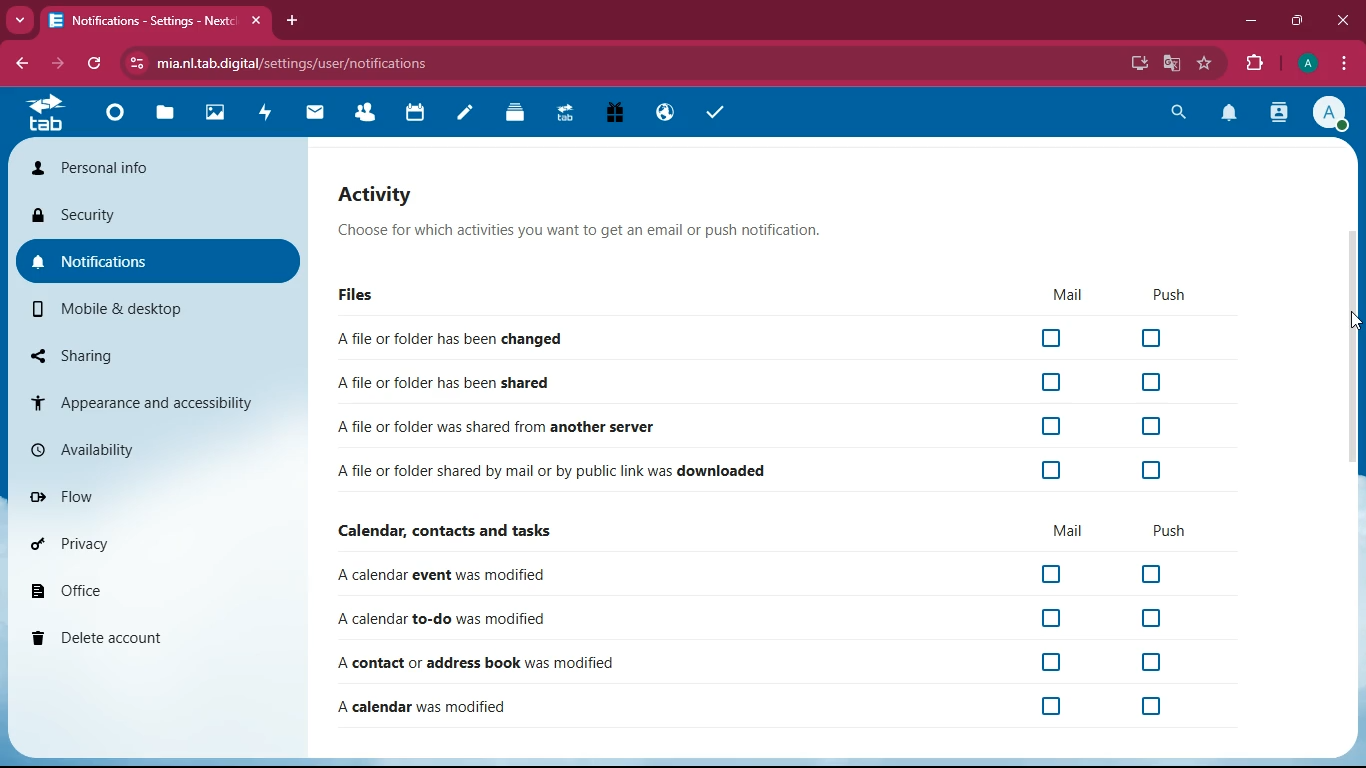 The width and height of the screenshot is (1366, 768). Describe the element at coordinates (754, 384) in the screenshot. I see `A file or folder has been shared` at that location.